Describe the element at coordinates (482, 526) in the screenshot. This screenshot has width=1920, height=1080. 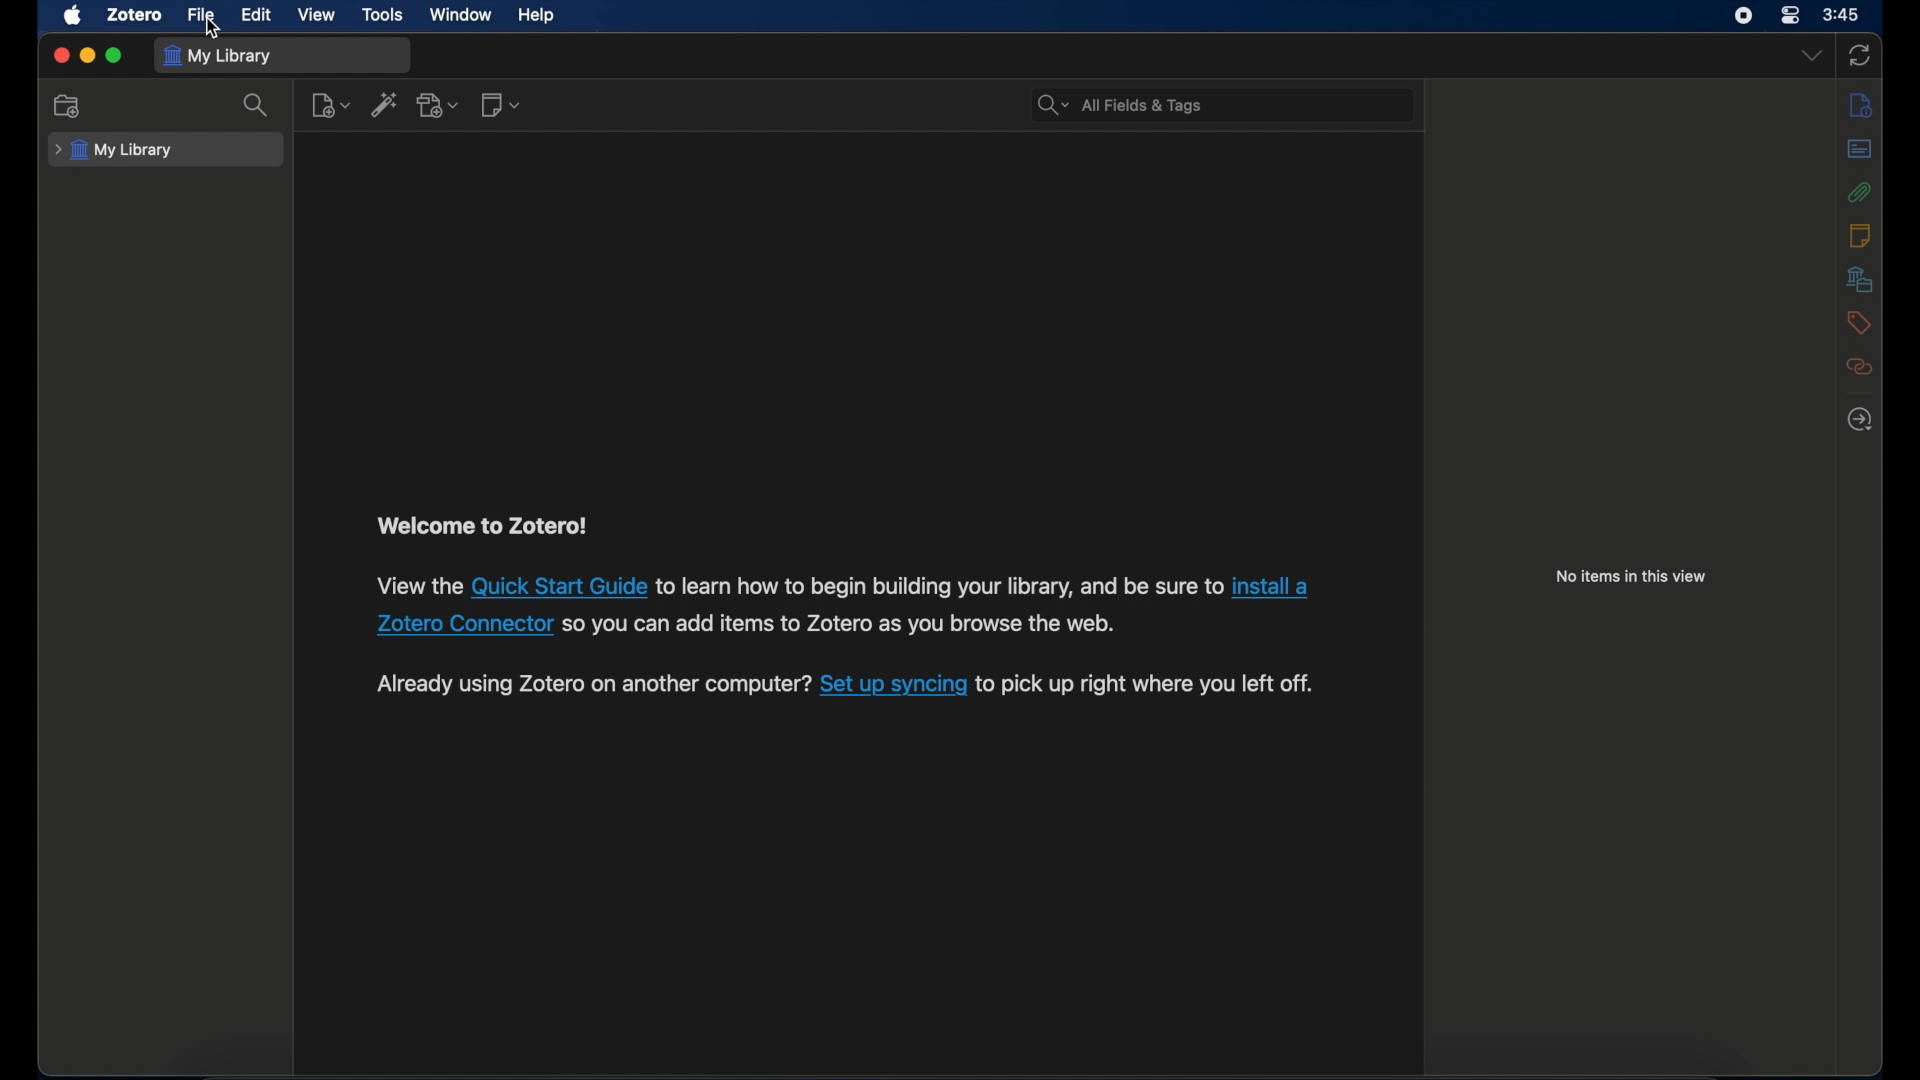
I see `welcome to zotero` at that location.